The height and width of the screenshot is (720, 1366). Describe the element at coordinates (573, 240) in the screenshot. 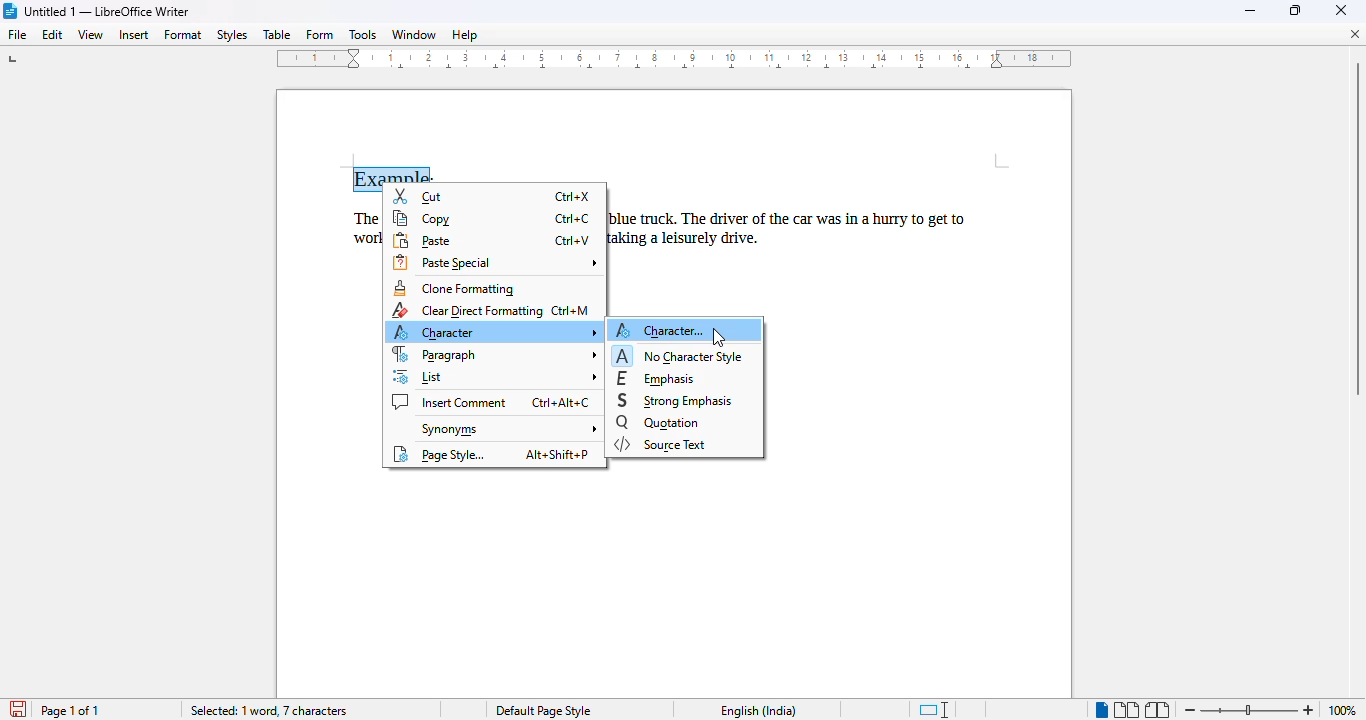

I see `Ctrl+V` at that location.